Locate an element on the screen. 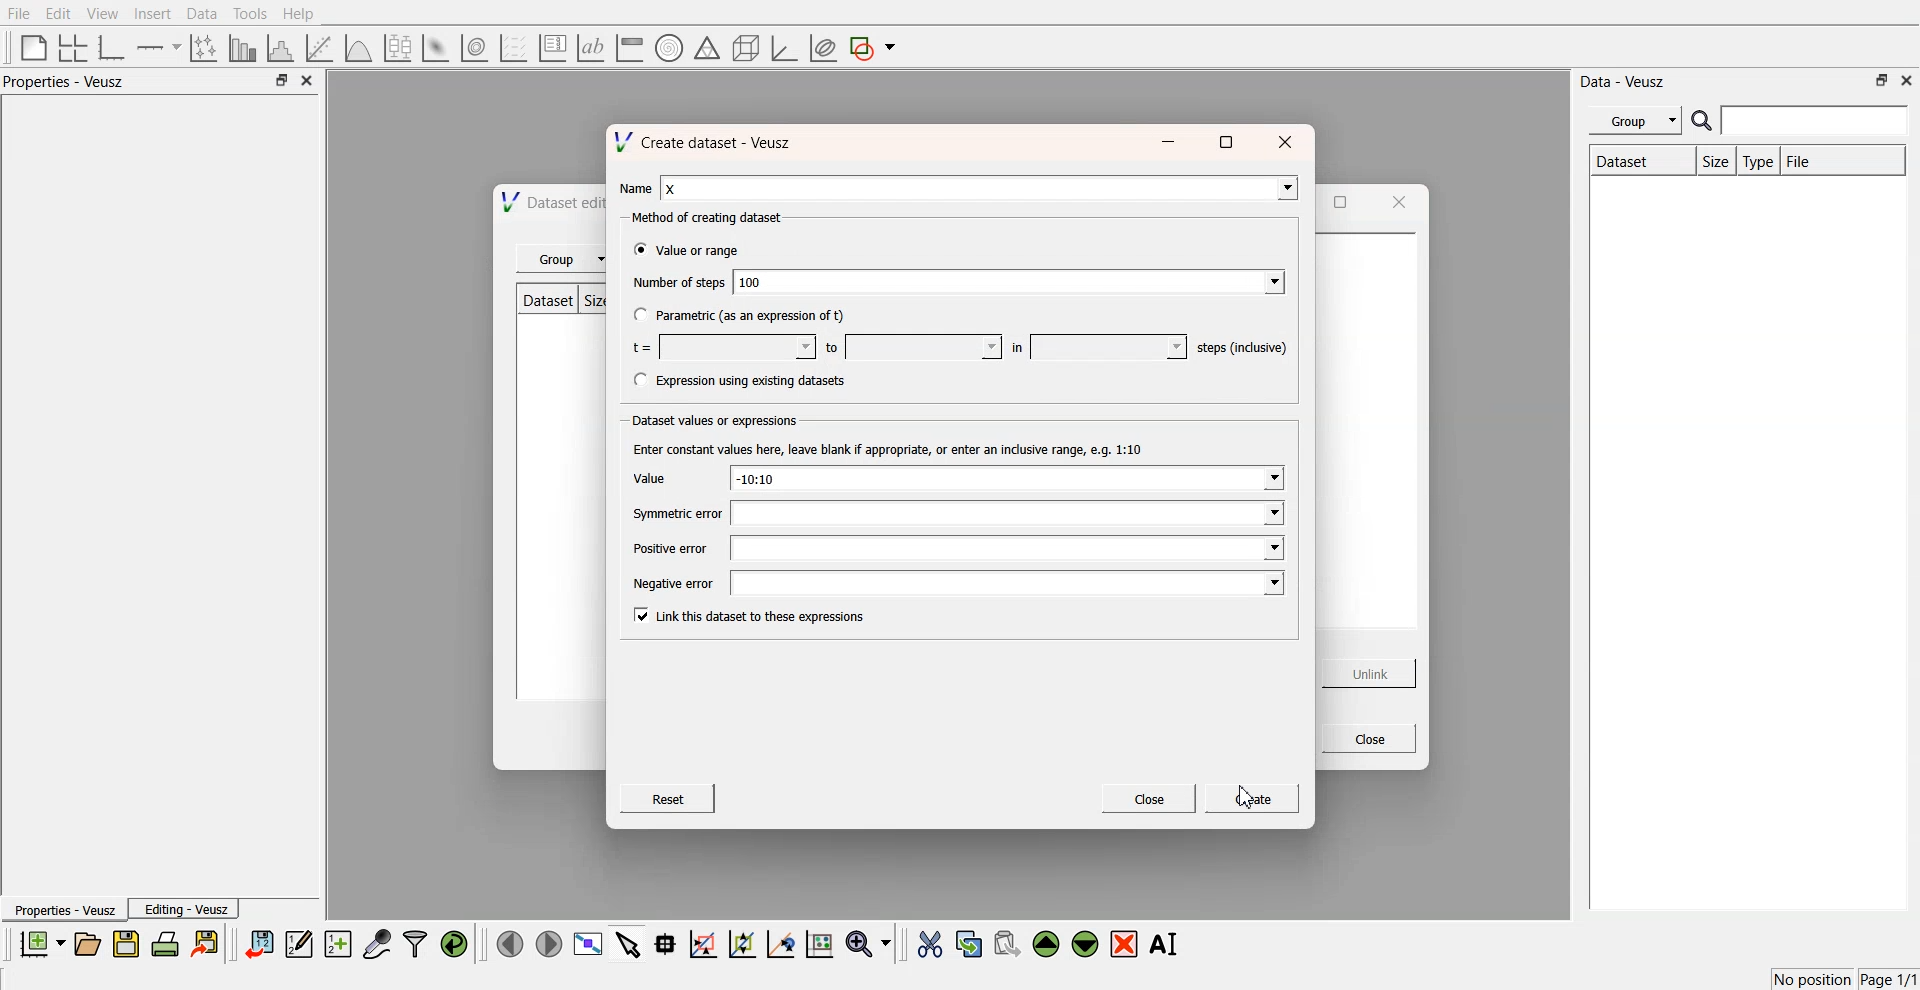 The width and height of the screenshot is (1920, 990). Editing - Veusz is located at coordinates (186, 909).